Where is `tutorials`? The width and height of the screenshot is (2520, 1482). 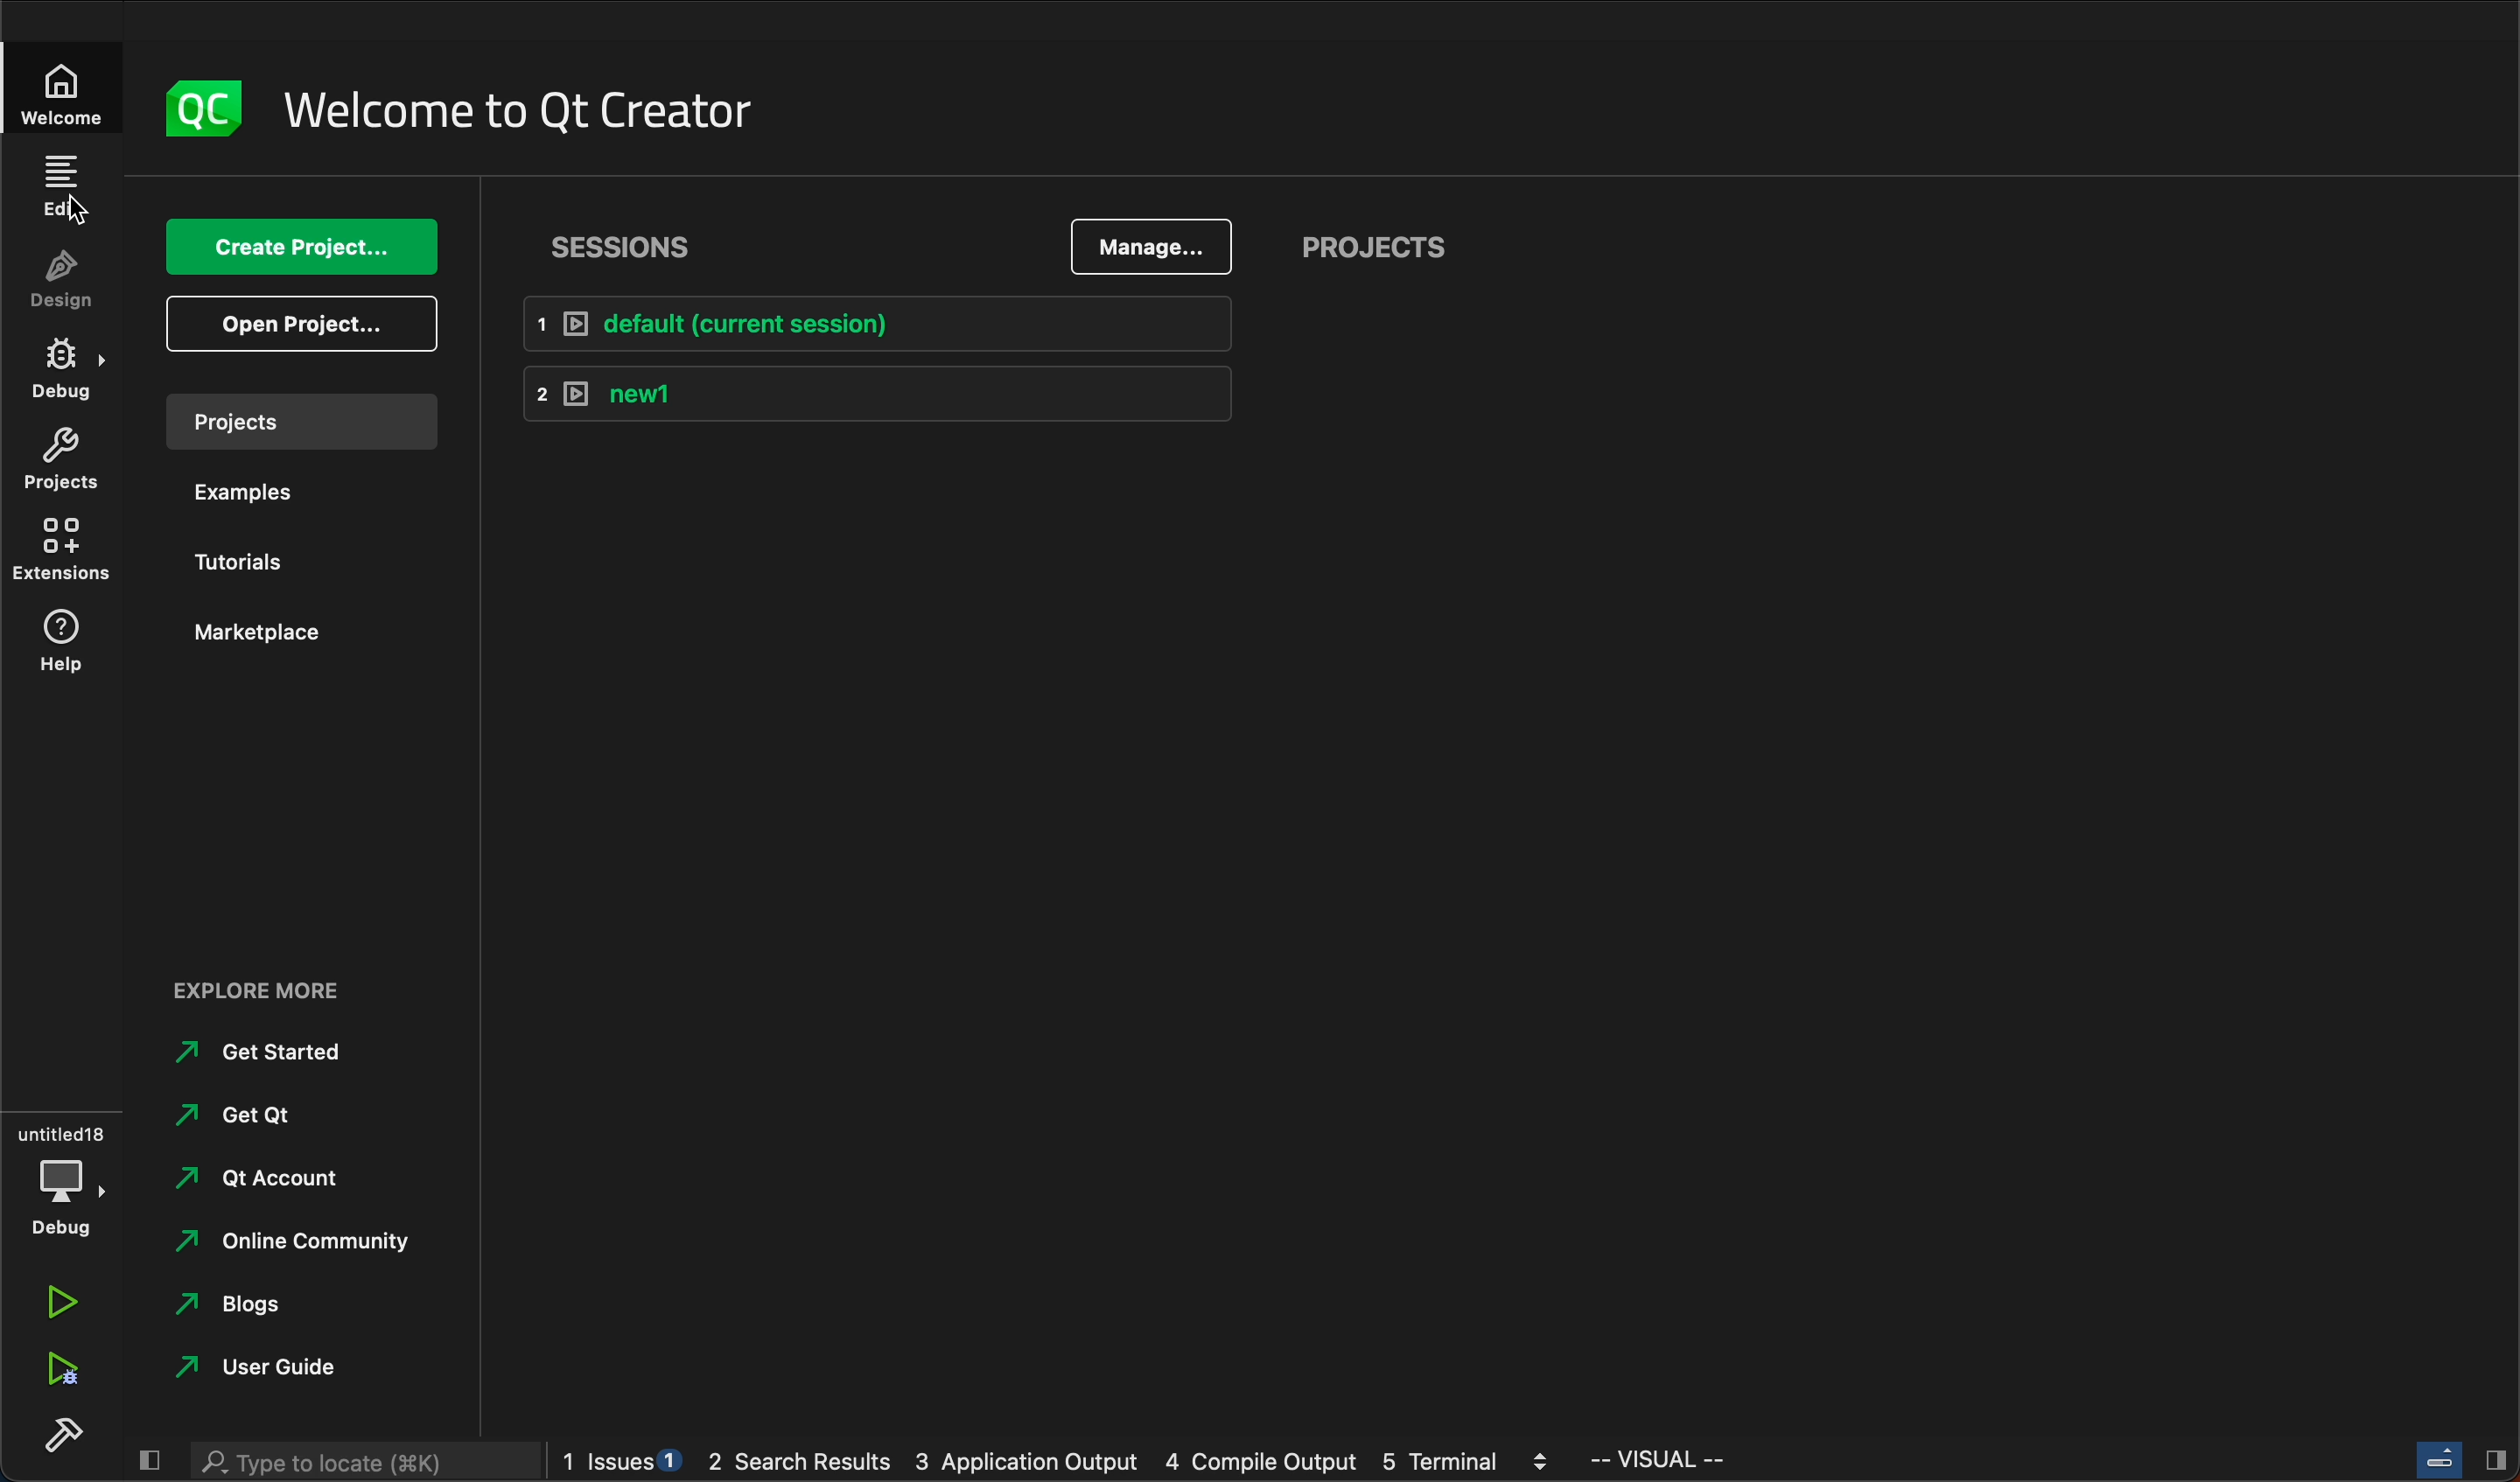
tutorials is located at coordinates (248, 565).